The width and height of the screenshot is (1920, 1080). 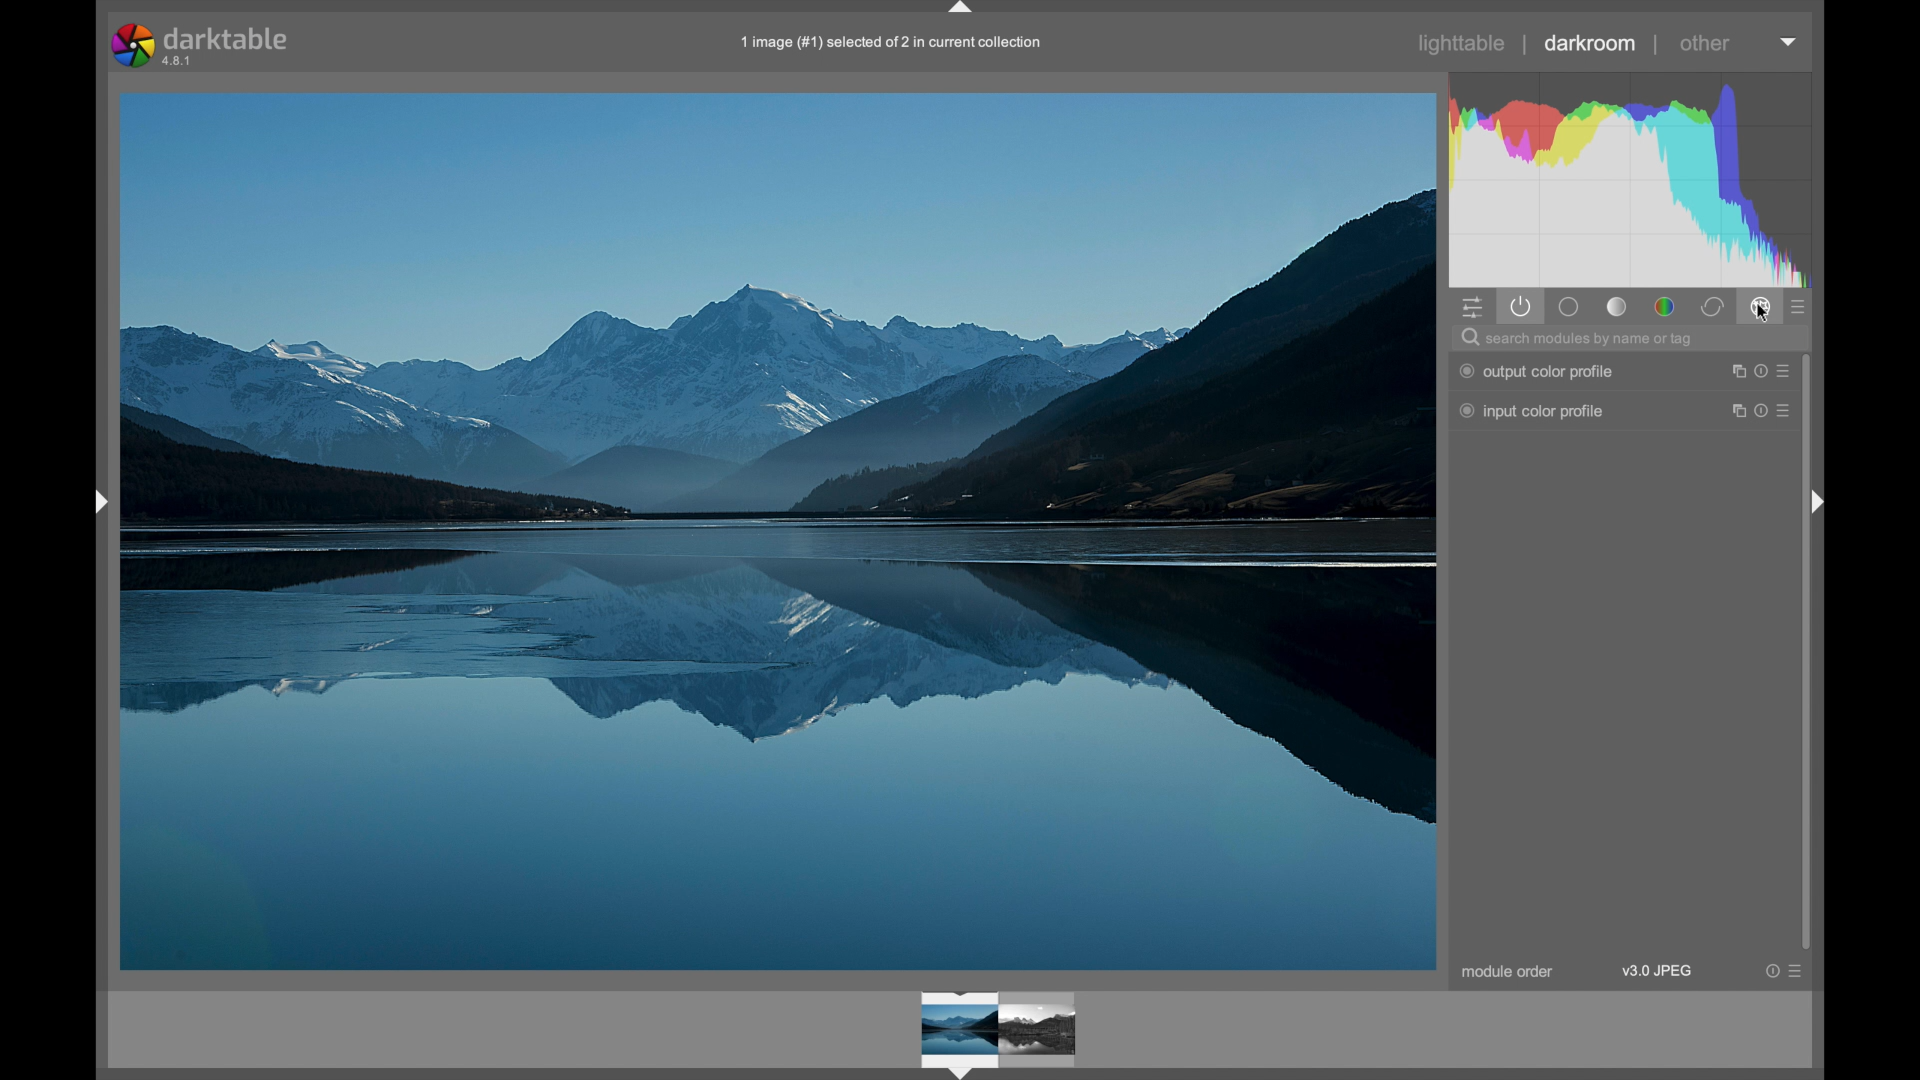 I want to click on other, so click(x=1704, y=43).